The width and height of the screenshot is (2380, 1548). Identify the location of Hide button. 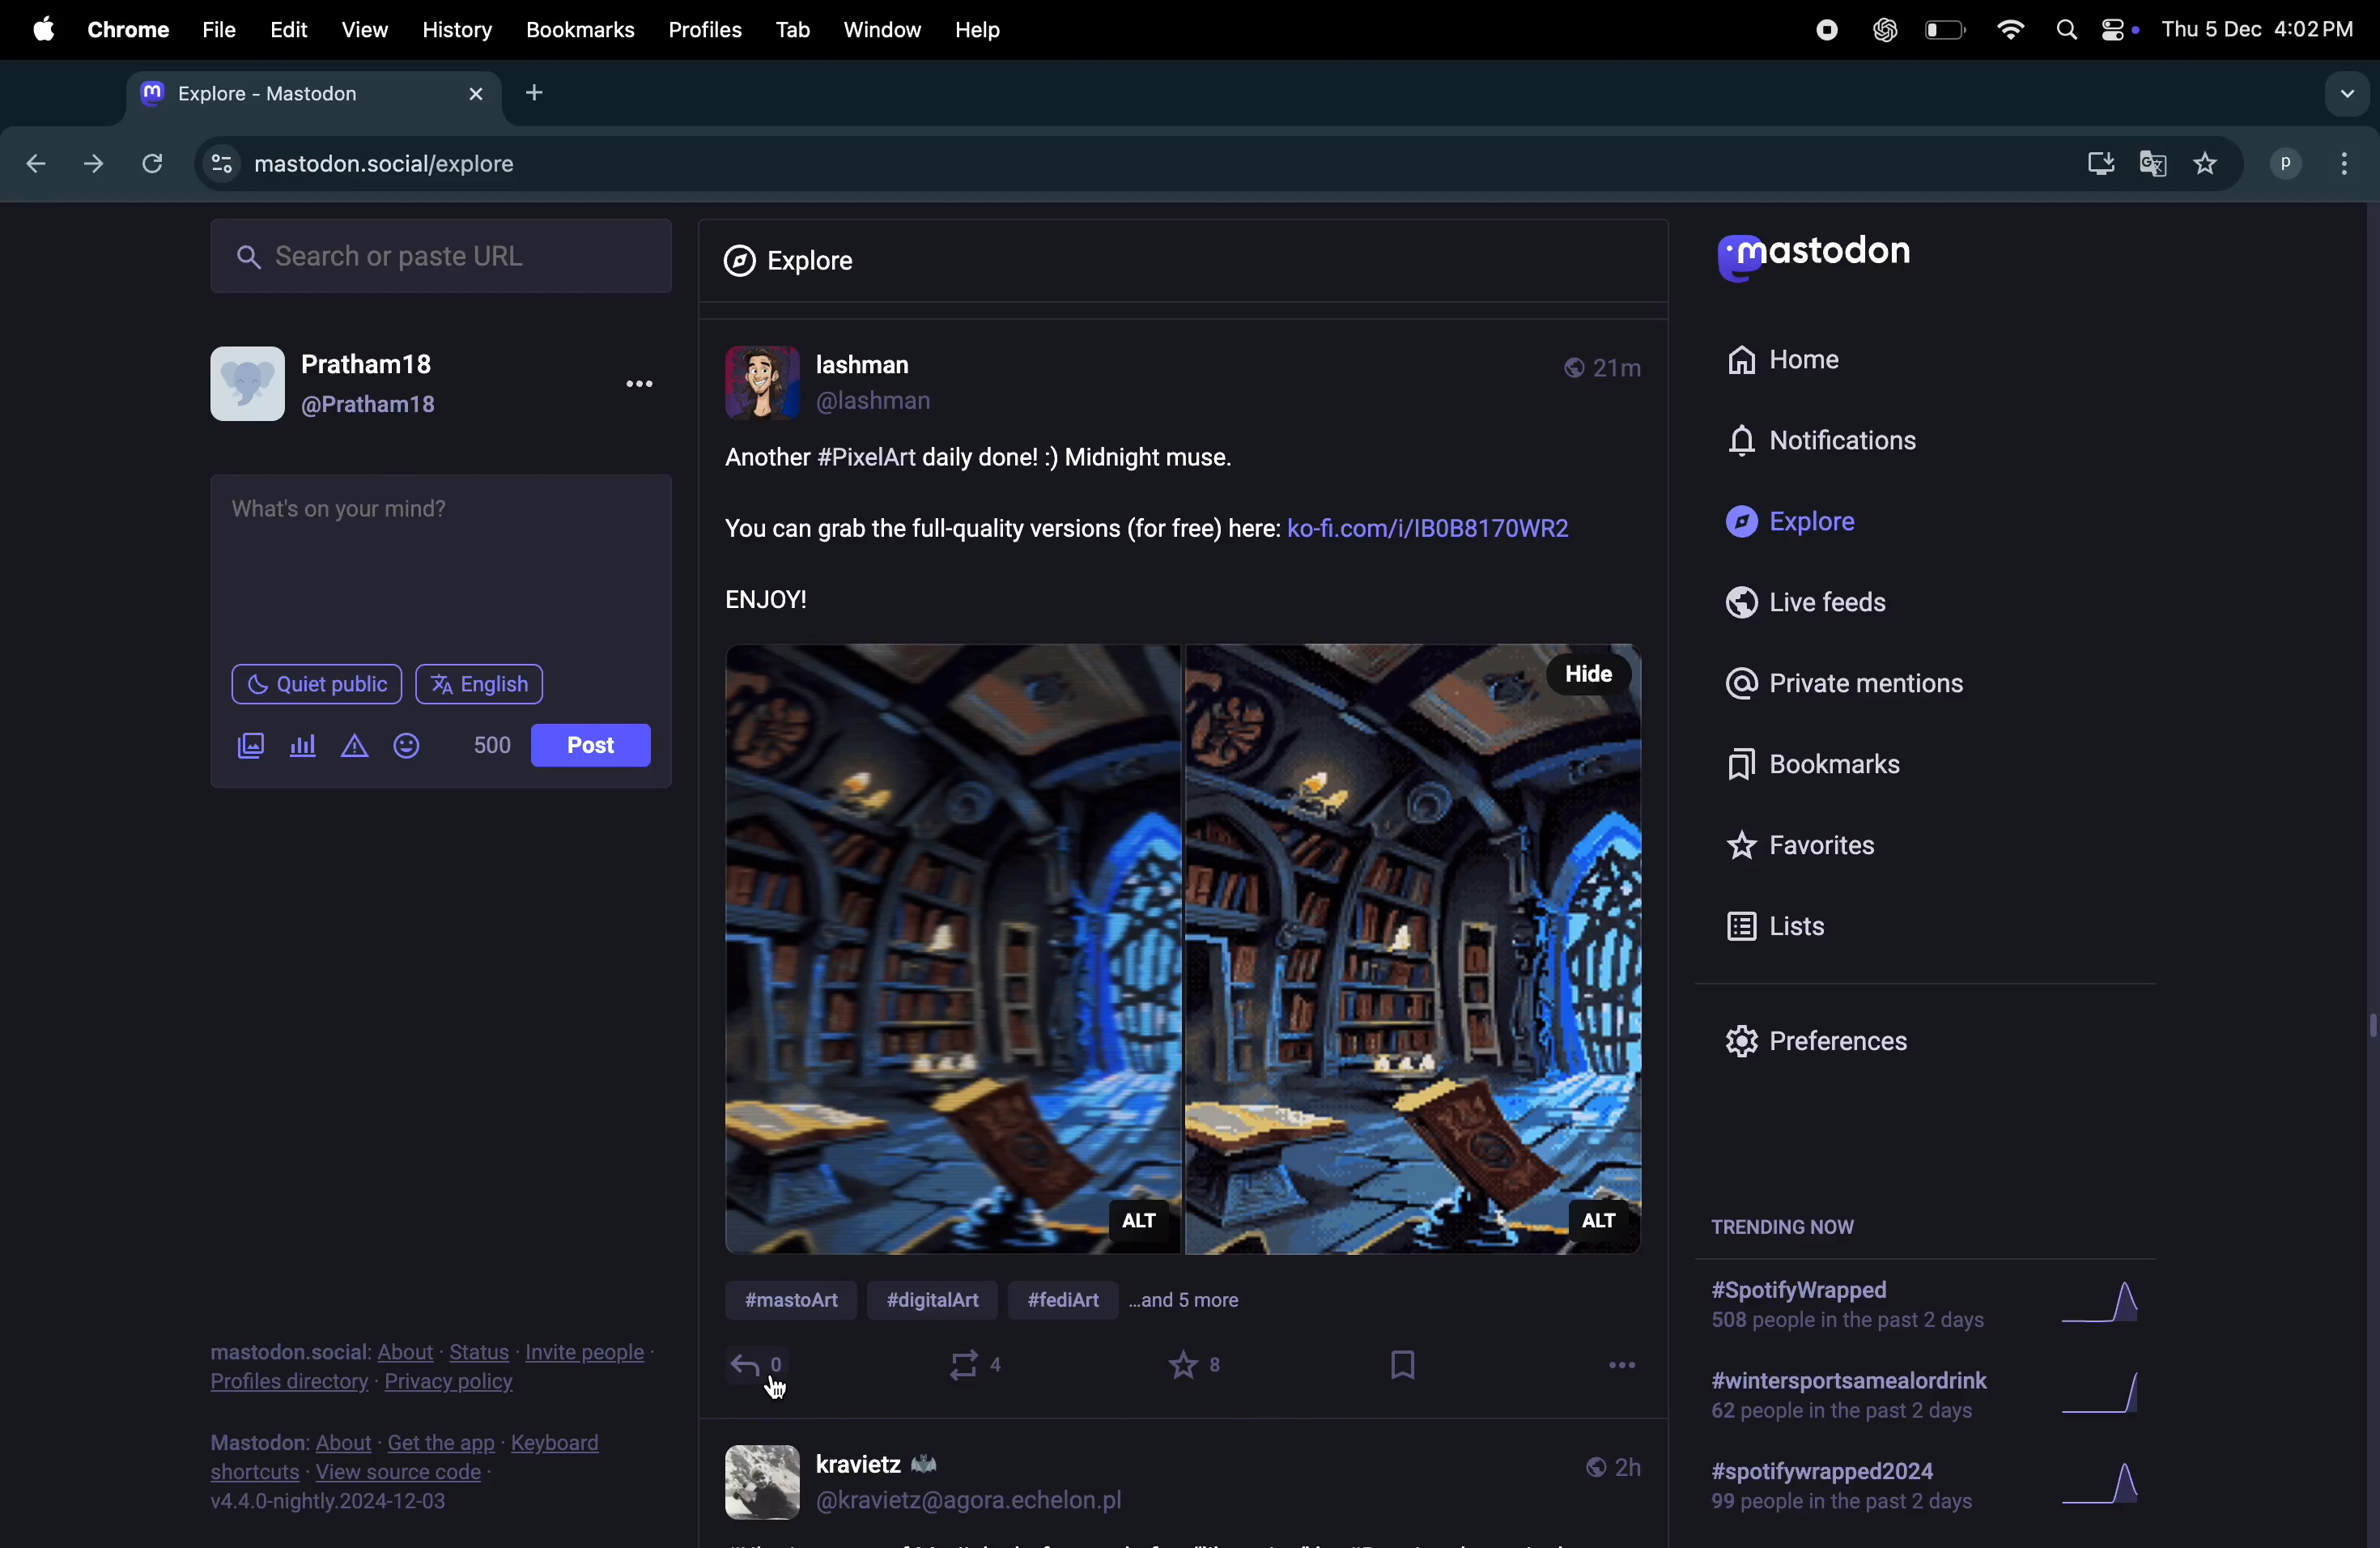
(1582, 674).